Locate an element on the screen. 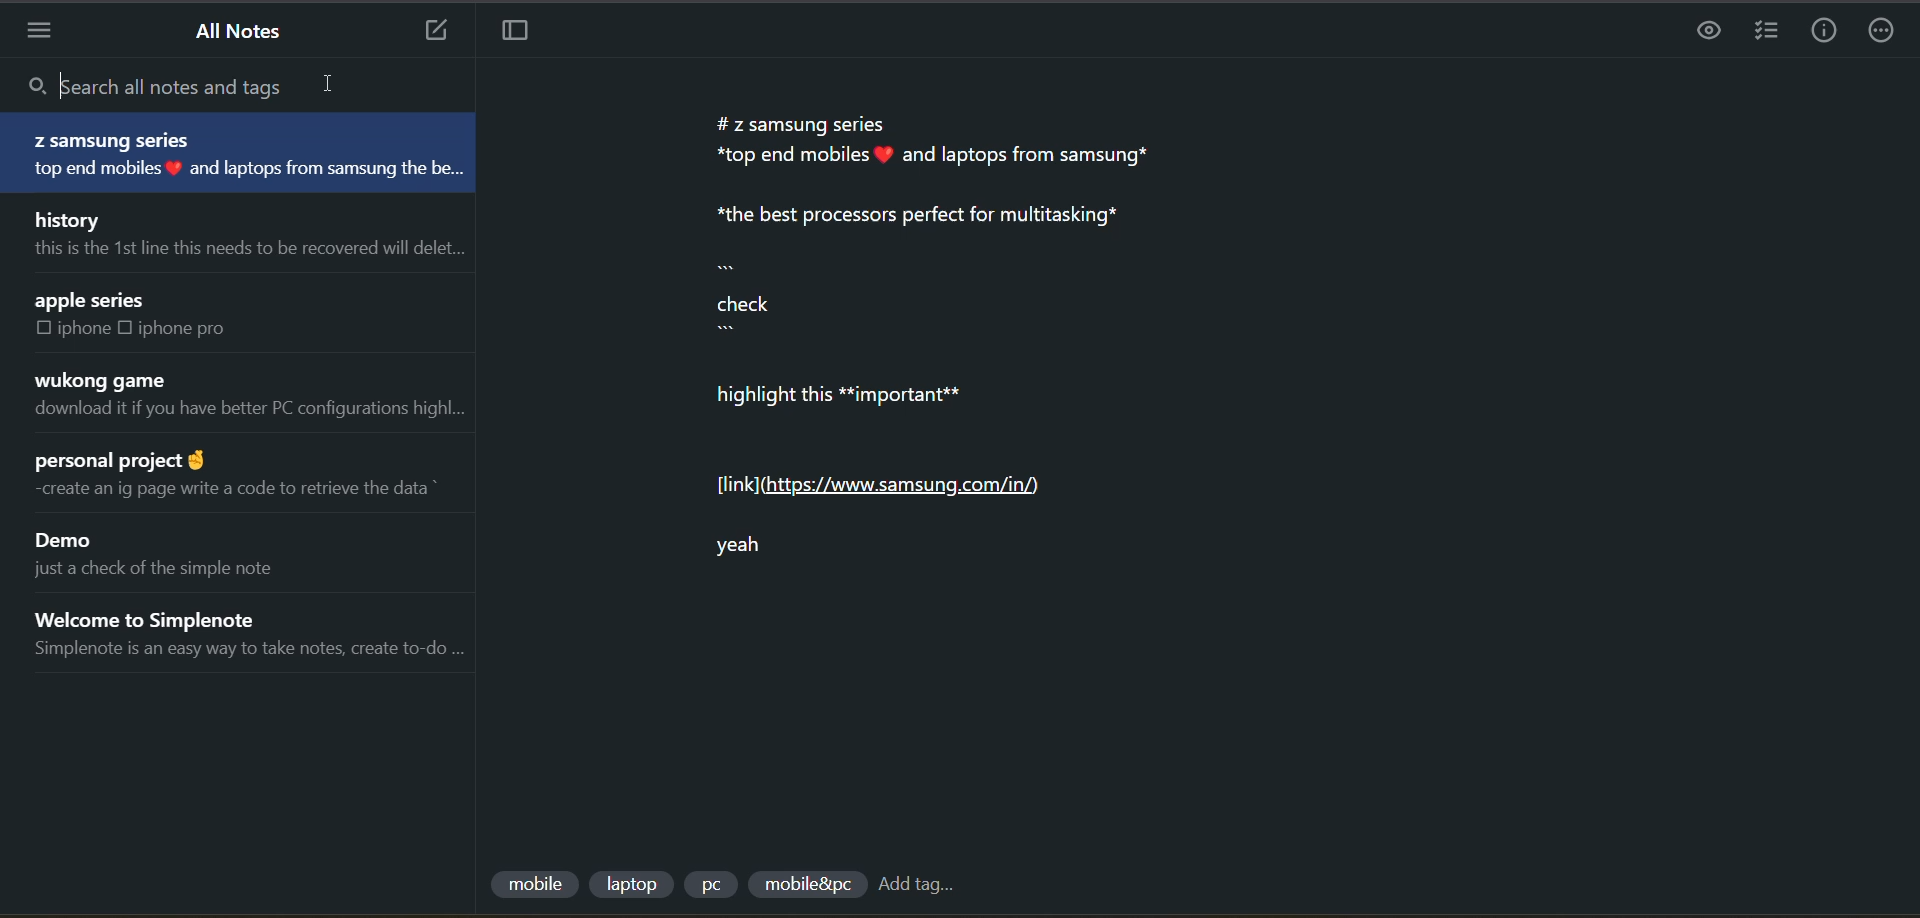  checkbox is located at coordinates (125, 327).